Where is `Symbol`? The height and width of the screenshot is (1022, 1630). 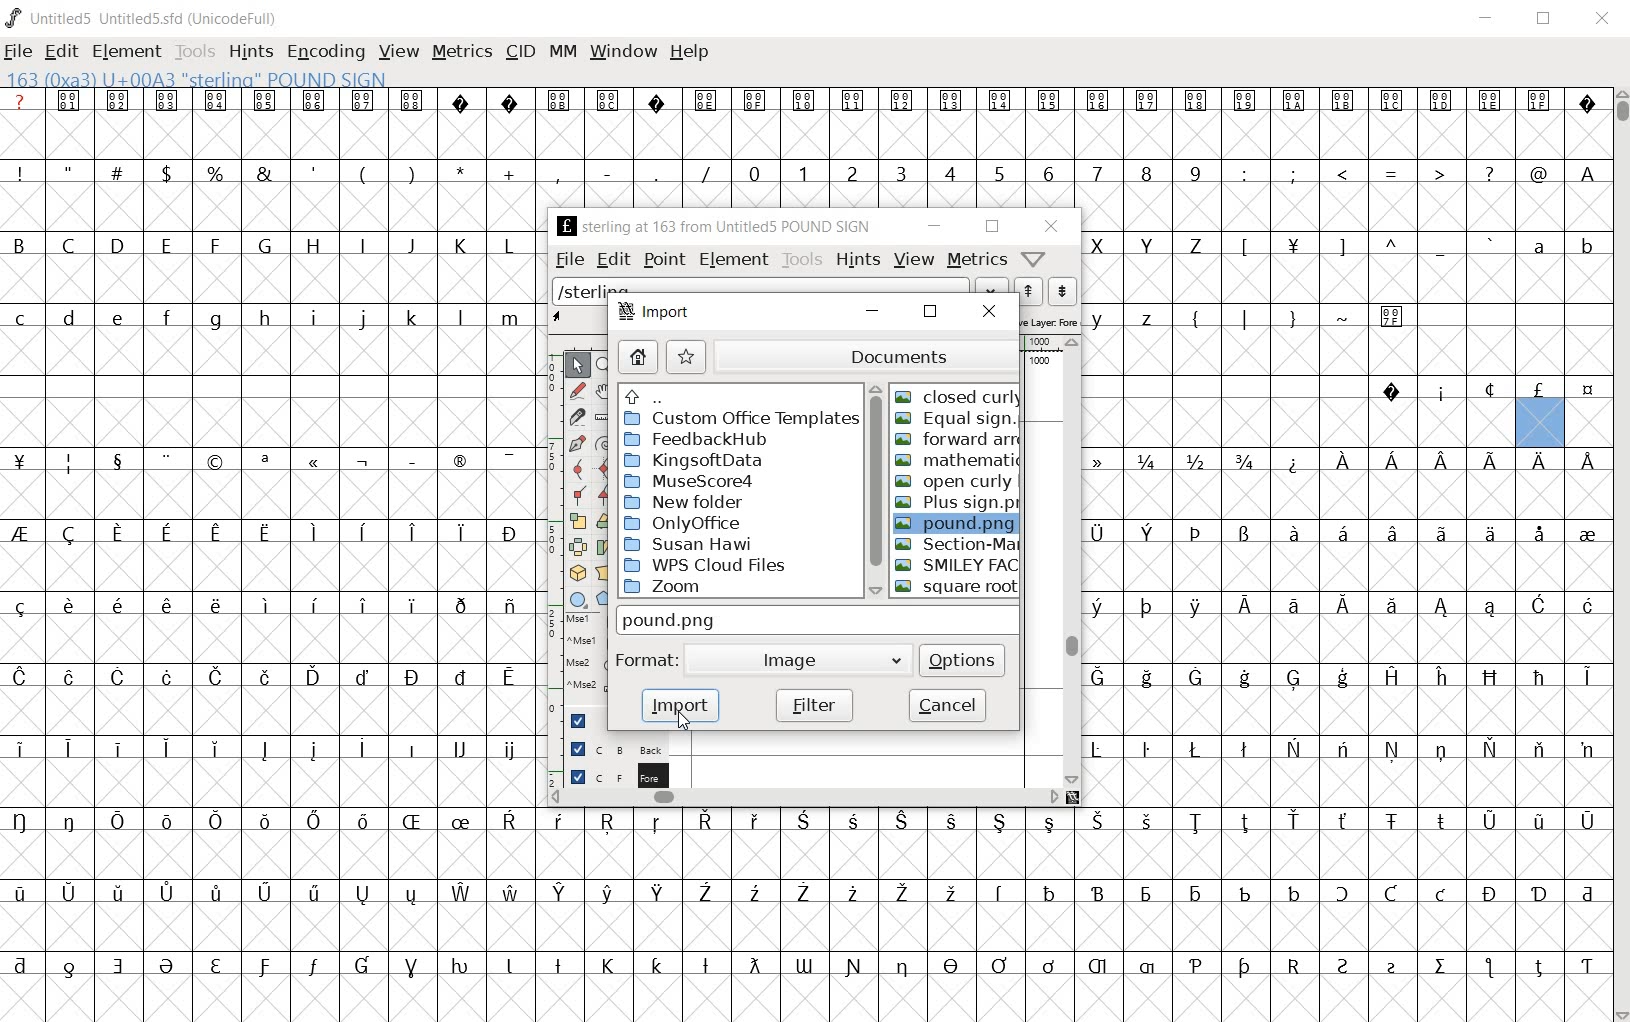 Symbol is located at coordinates (1587, 821).